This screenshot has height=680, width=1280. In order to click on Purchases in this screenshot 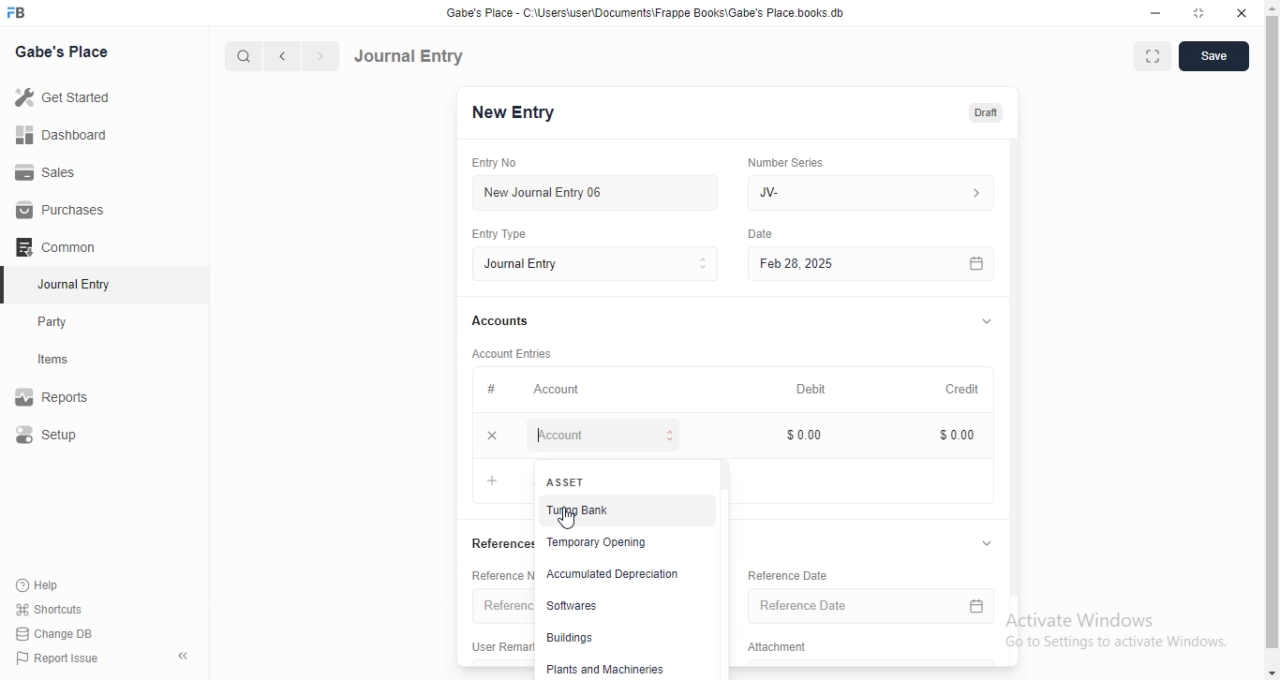, I will do `click(63, 210)`.